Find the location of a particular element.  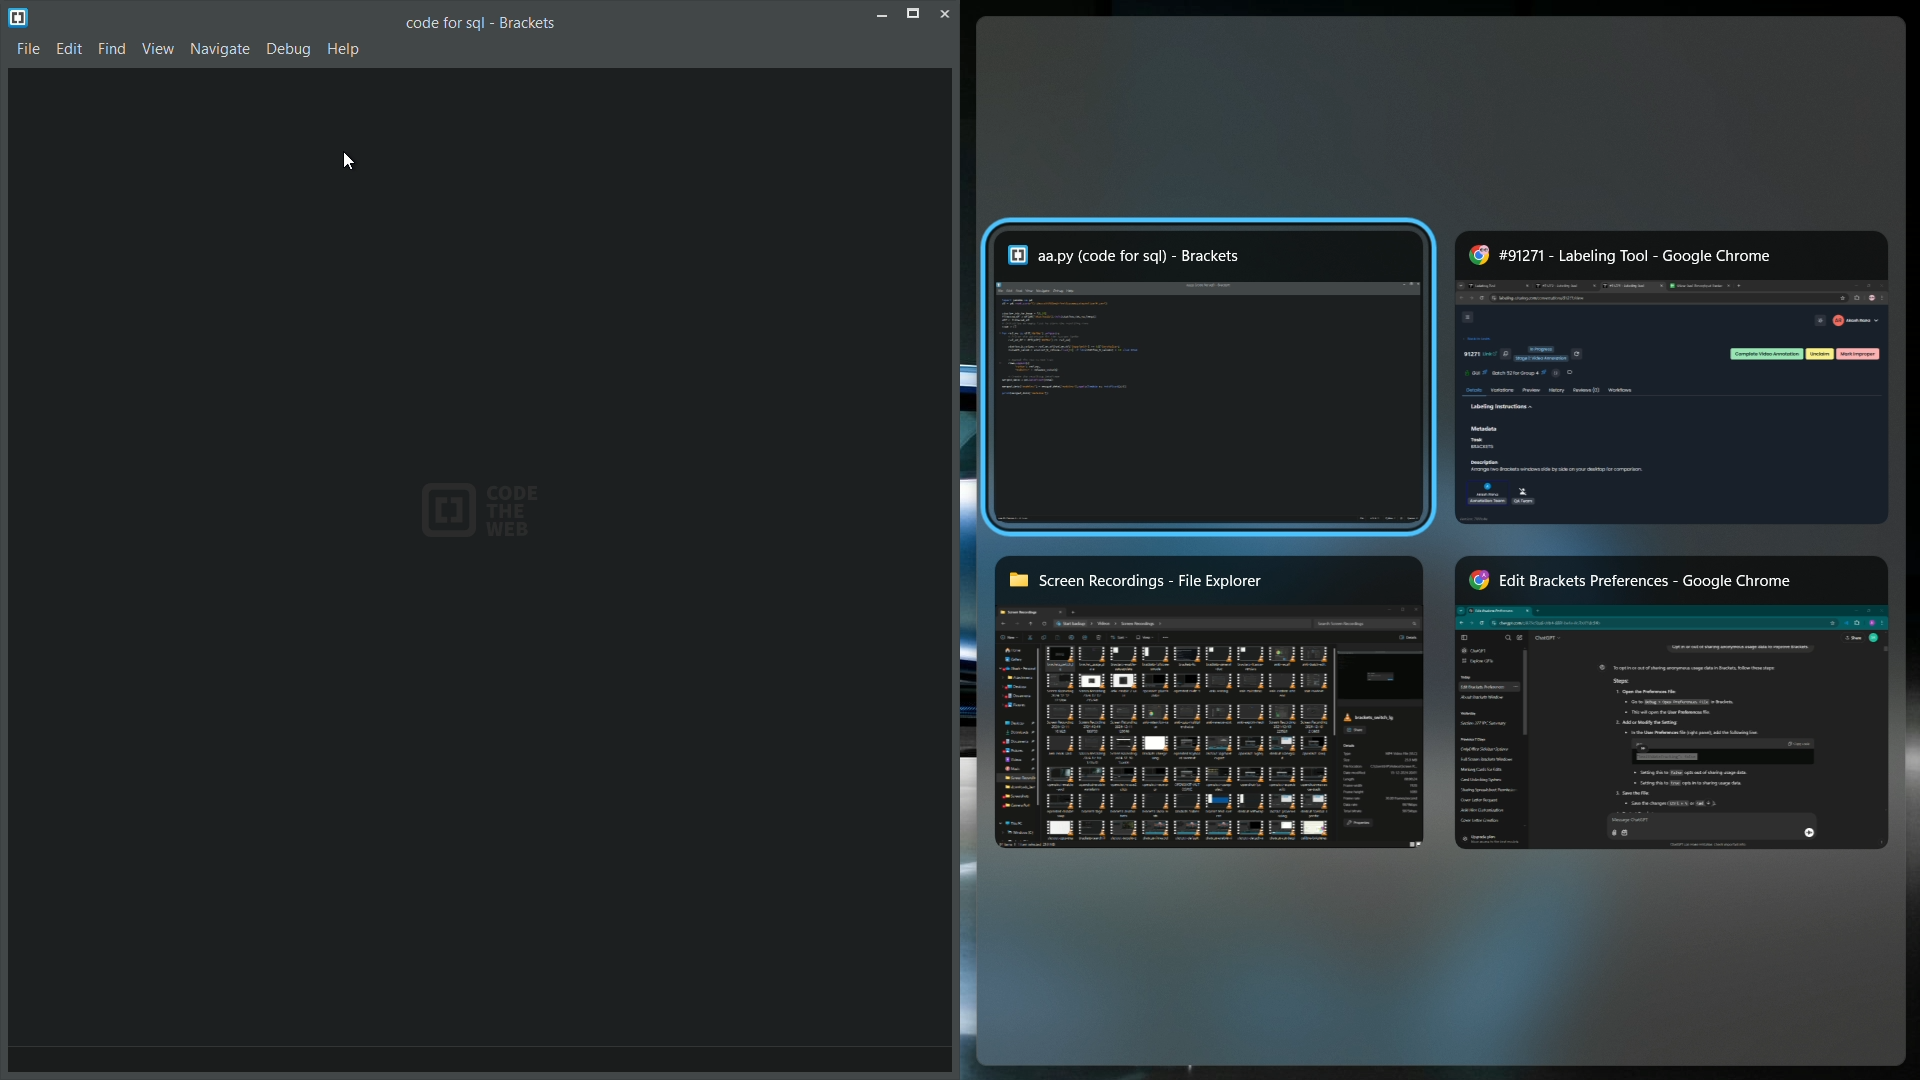

restore is located at coordinates (915, 14).